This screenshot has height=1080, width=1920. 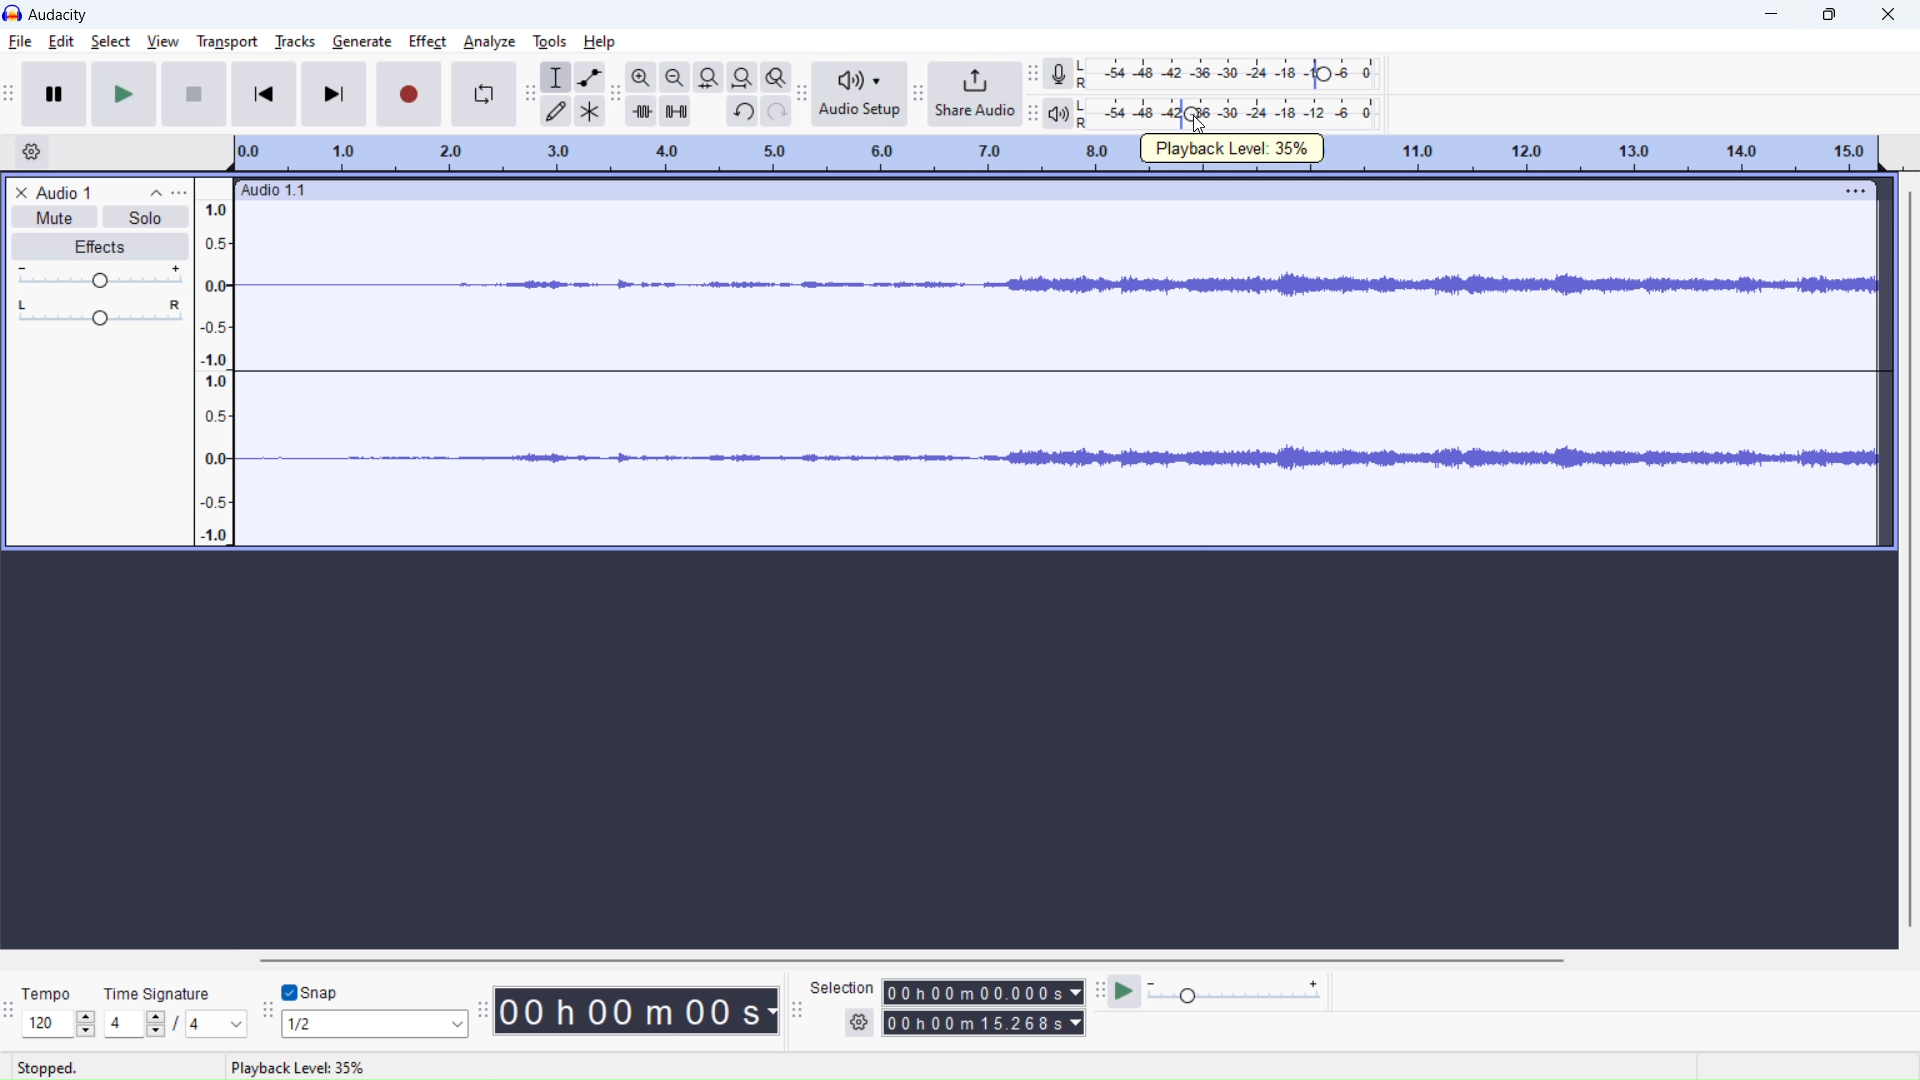 I want to click on status, so click(x=297, y=1067).